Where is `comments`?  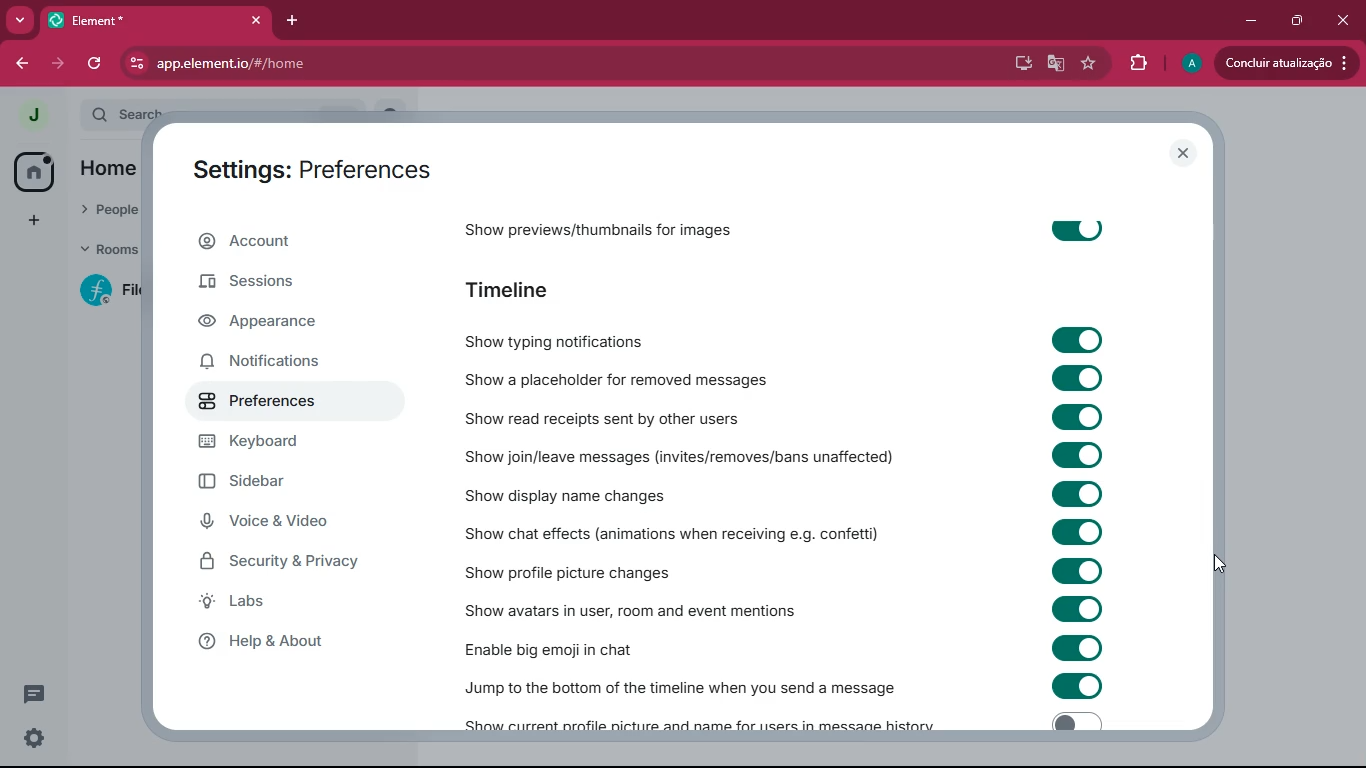
comments is located at coordinates (35, 686).